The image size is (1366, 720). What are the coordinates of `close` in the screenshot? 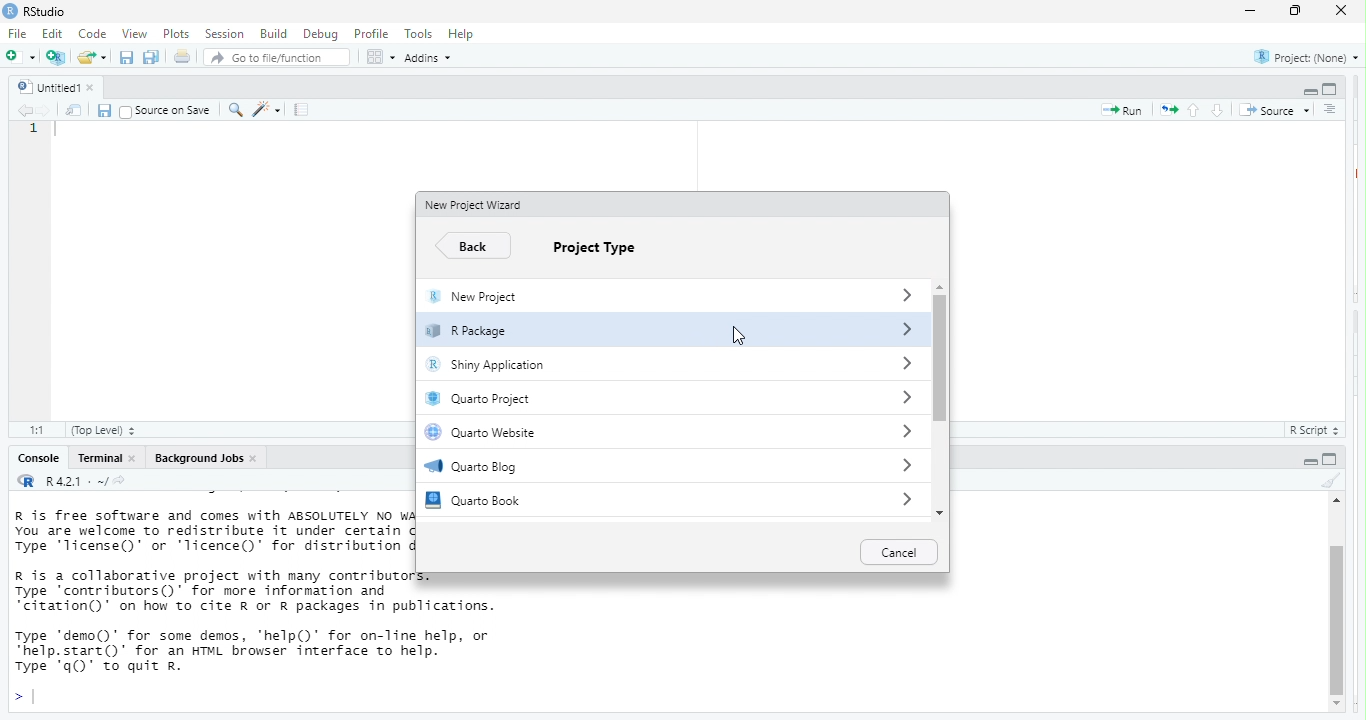 It's located at (1343, 13).